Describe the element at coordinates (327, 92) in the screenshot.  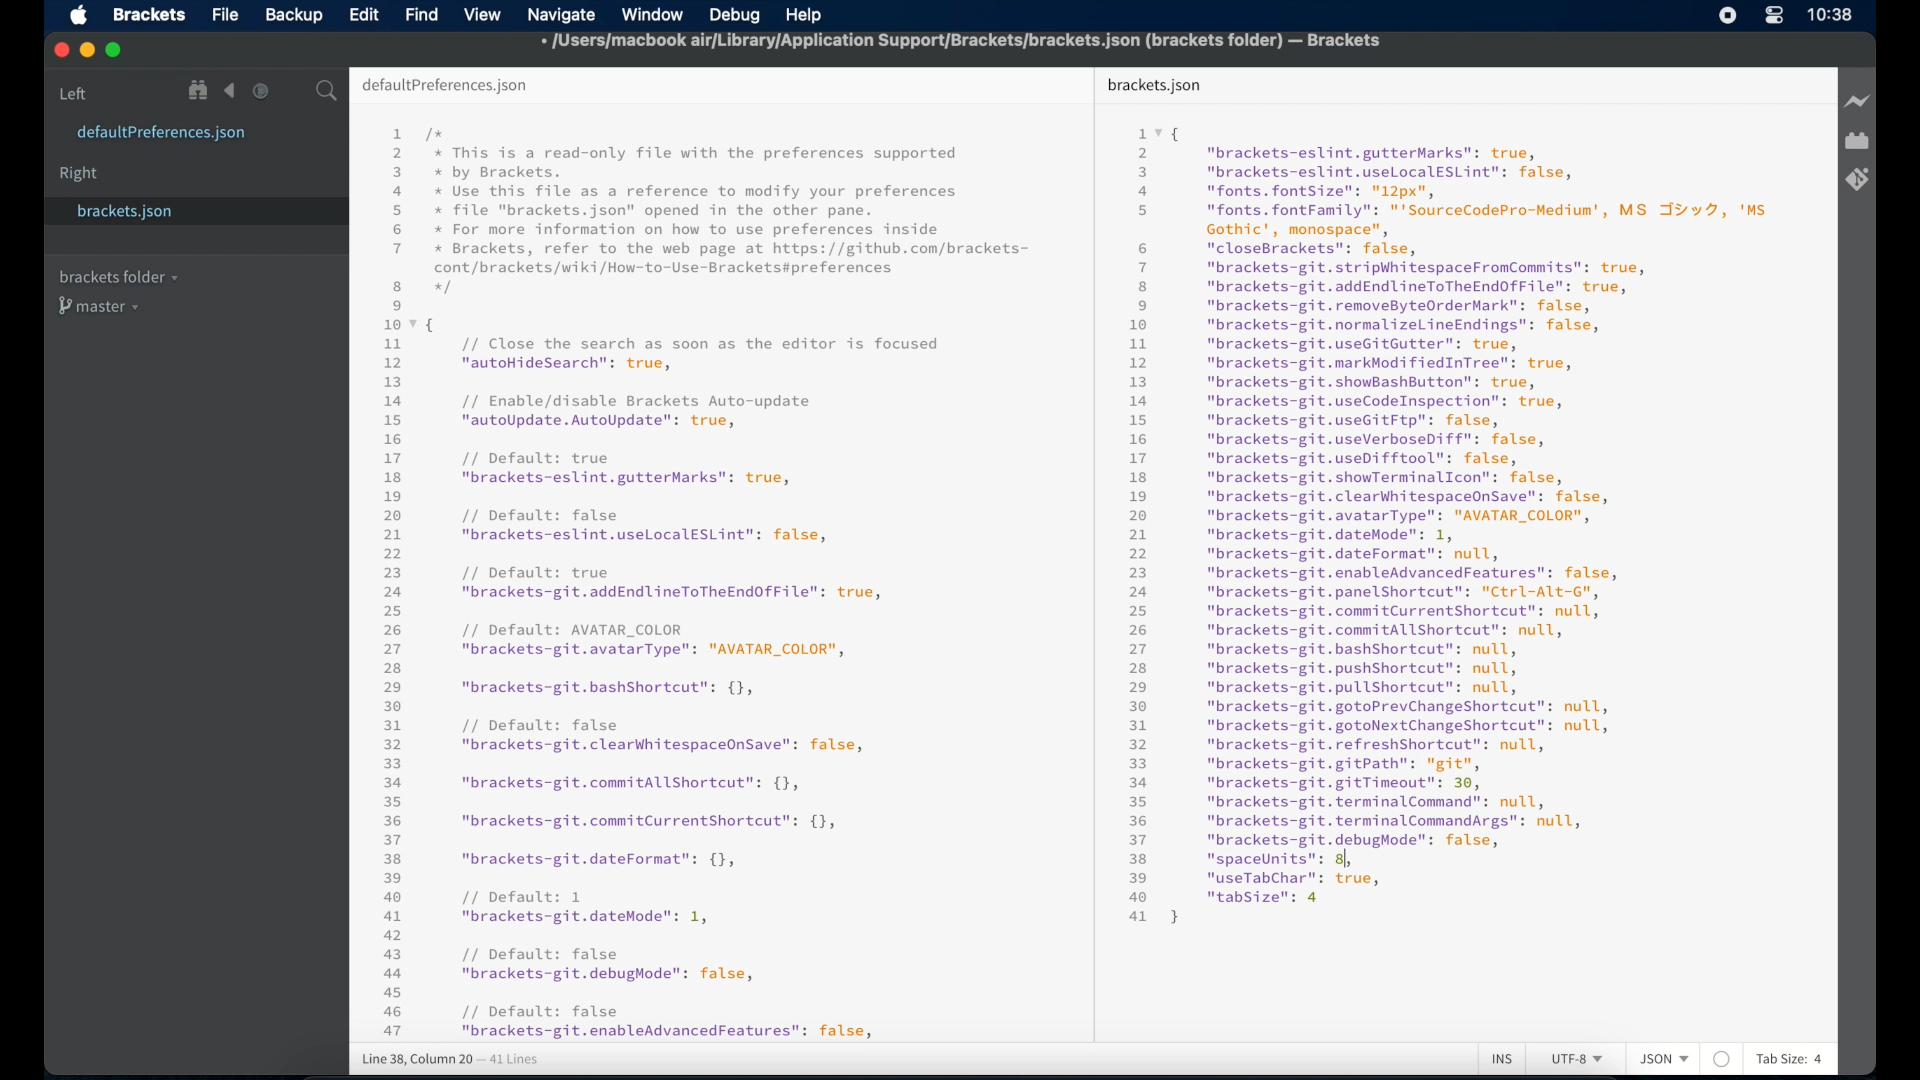
I see `search bar` at that location.